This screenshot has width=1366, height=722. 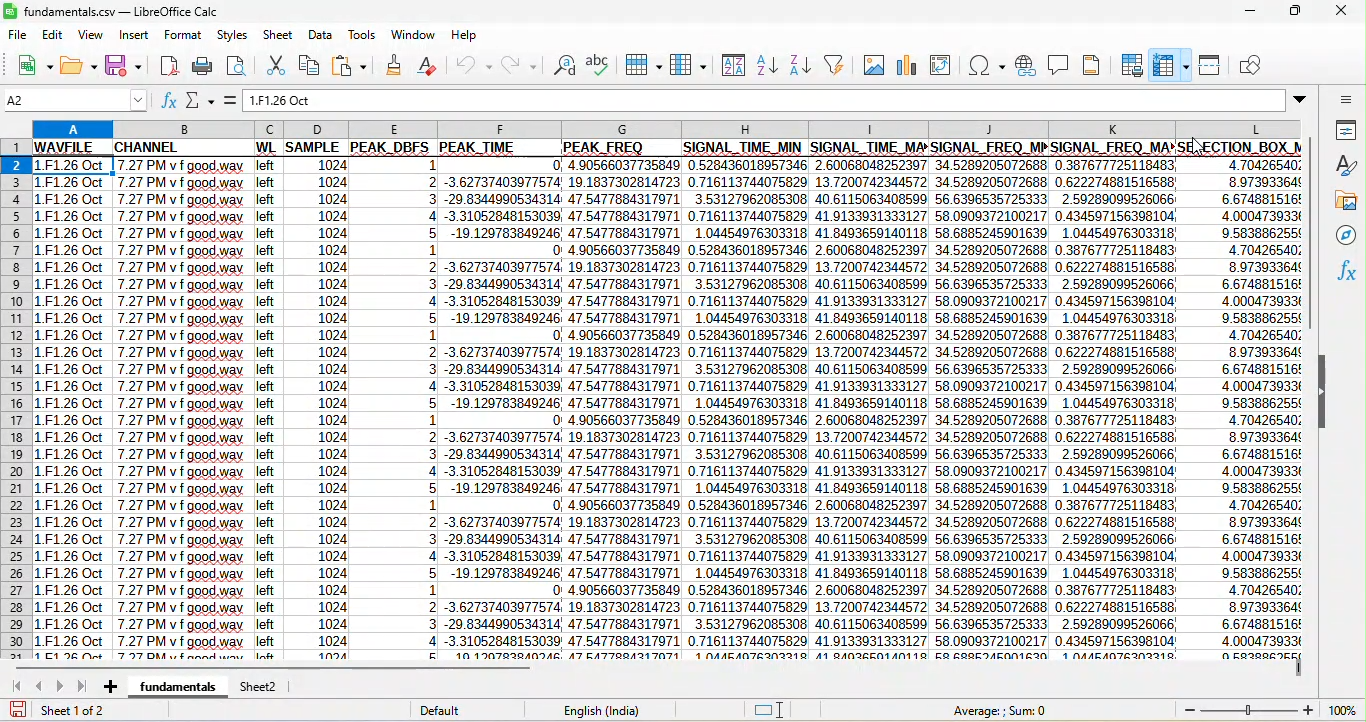 I want to click on freeze row and columns dialog box, so click(x=1225, y=116).